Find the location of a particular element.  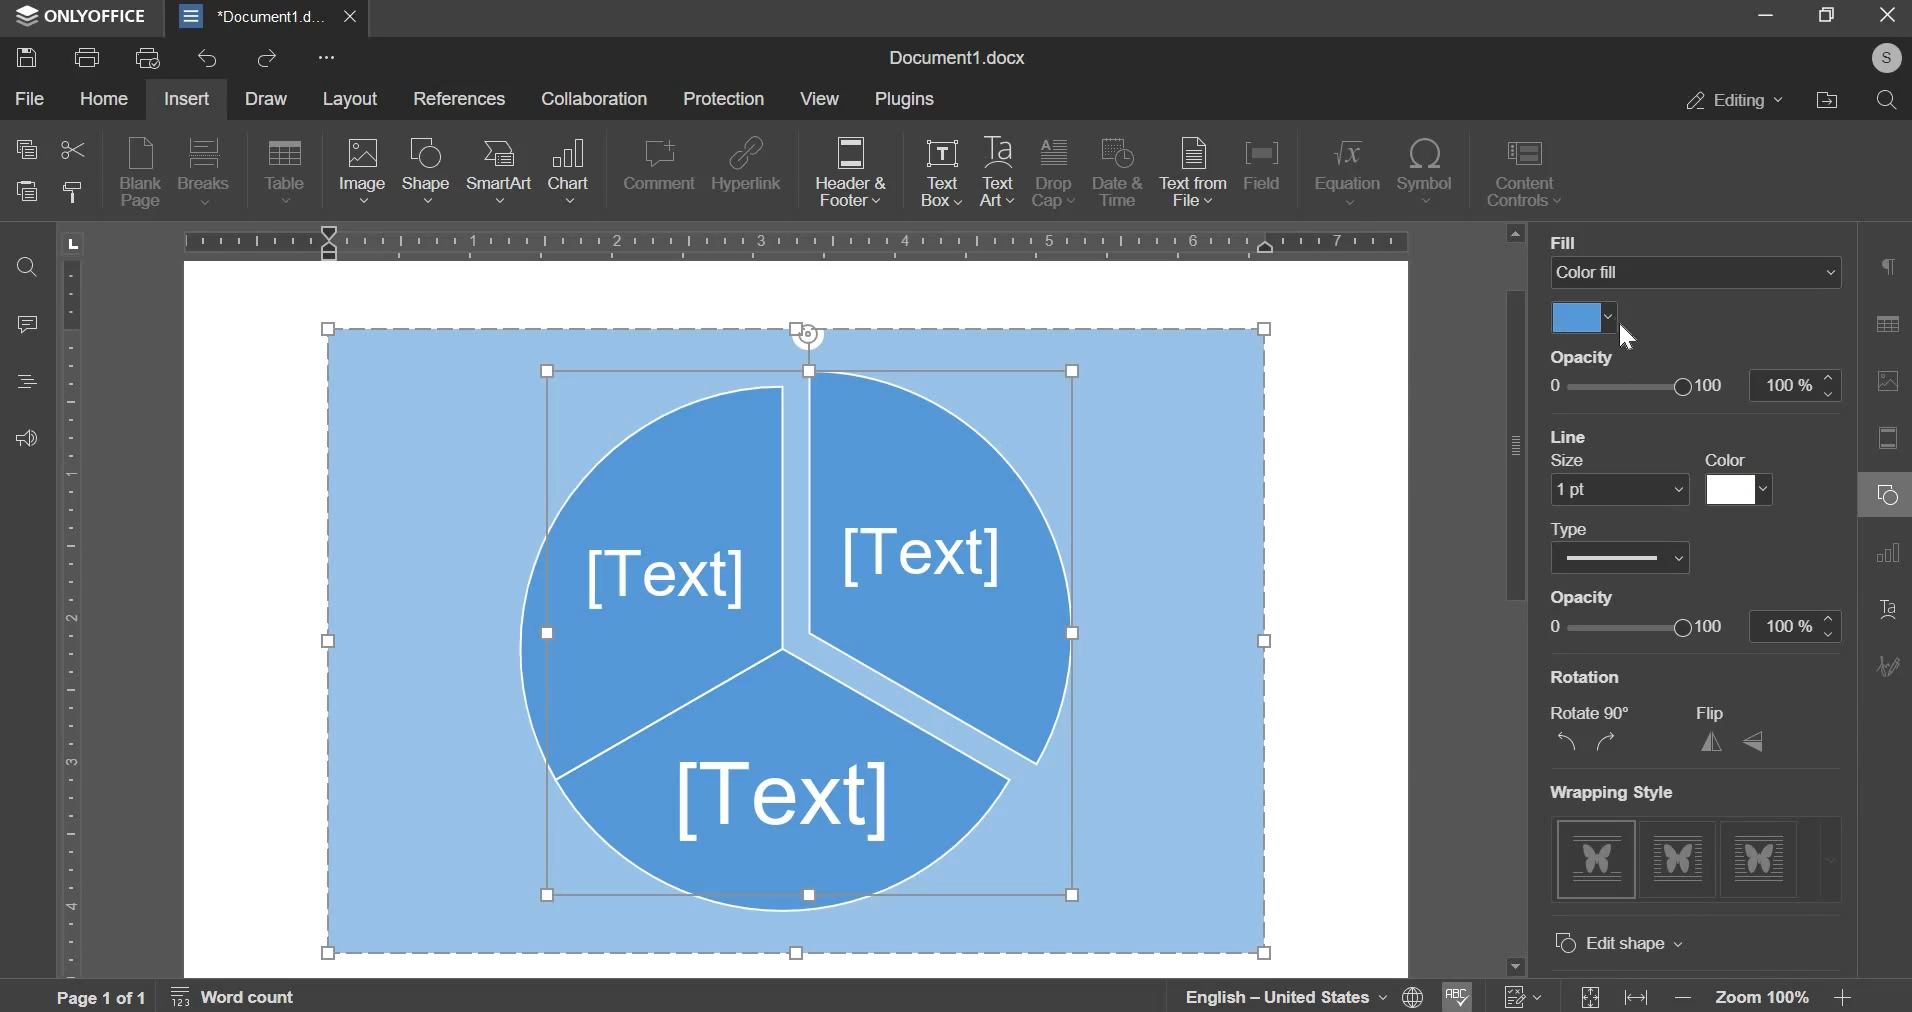

redo is located at coordinates (270, 58).